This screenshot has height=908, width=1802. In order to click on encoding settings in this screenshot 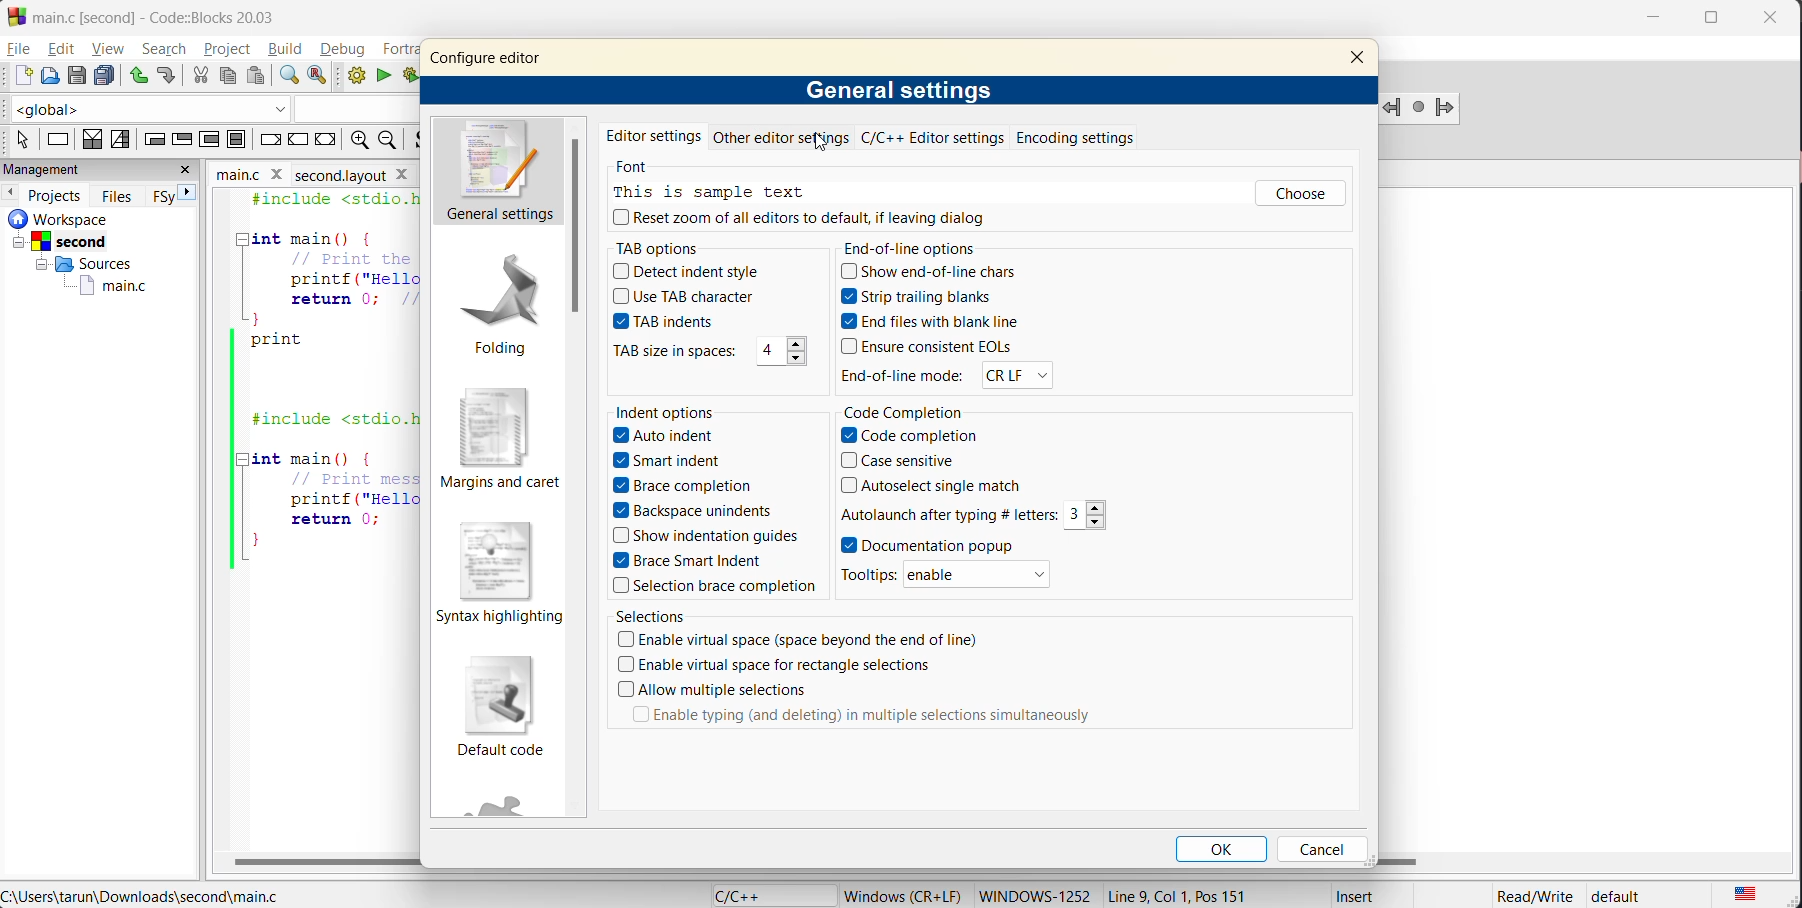, I will do `click(1079, 139)`.